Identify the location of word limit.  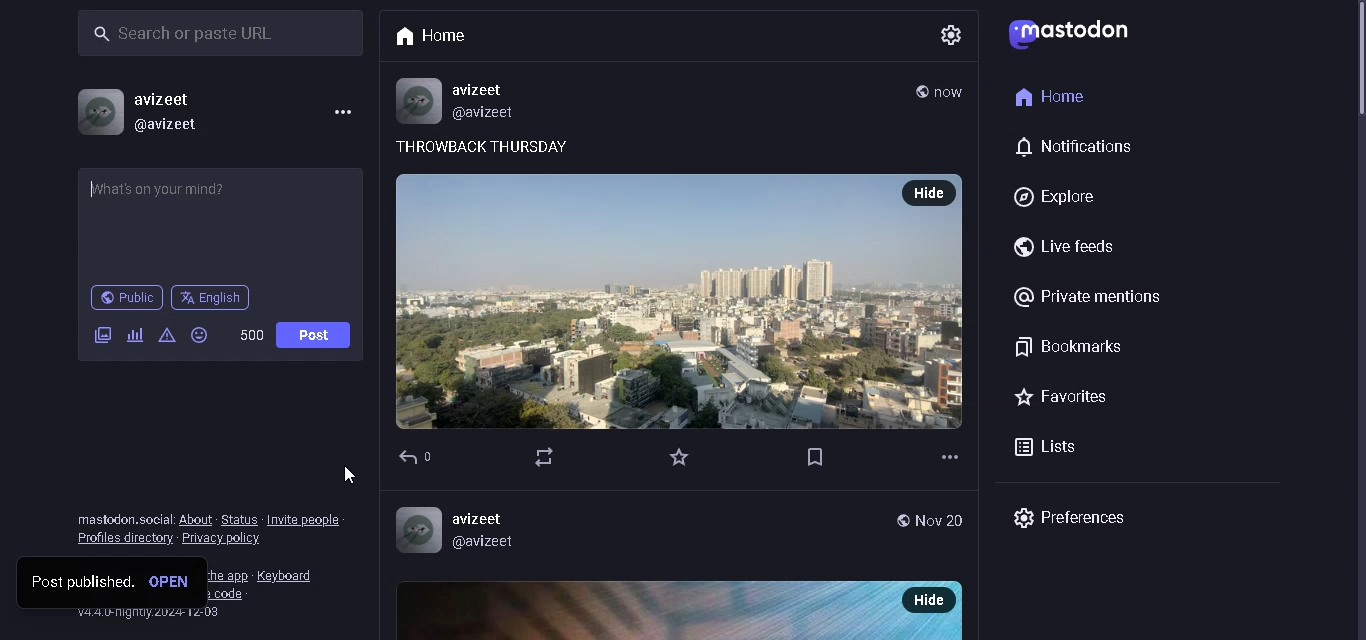
(250, 335).